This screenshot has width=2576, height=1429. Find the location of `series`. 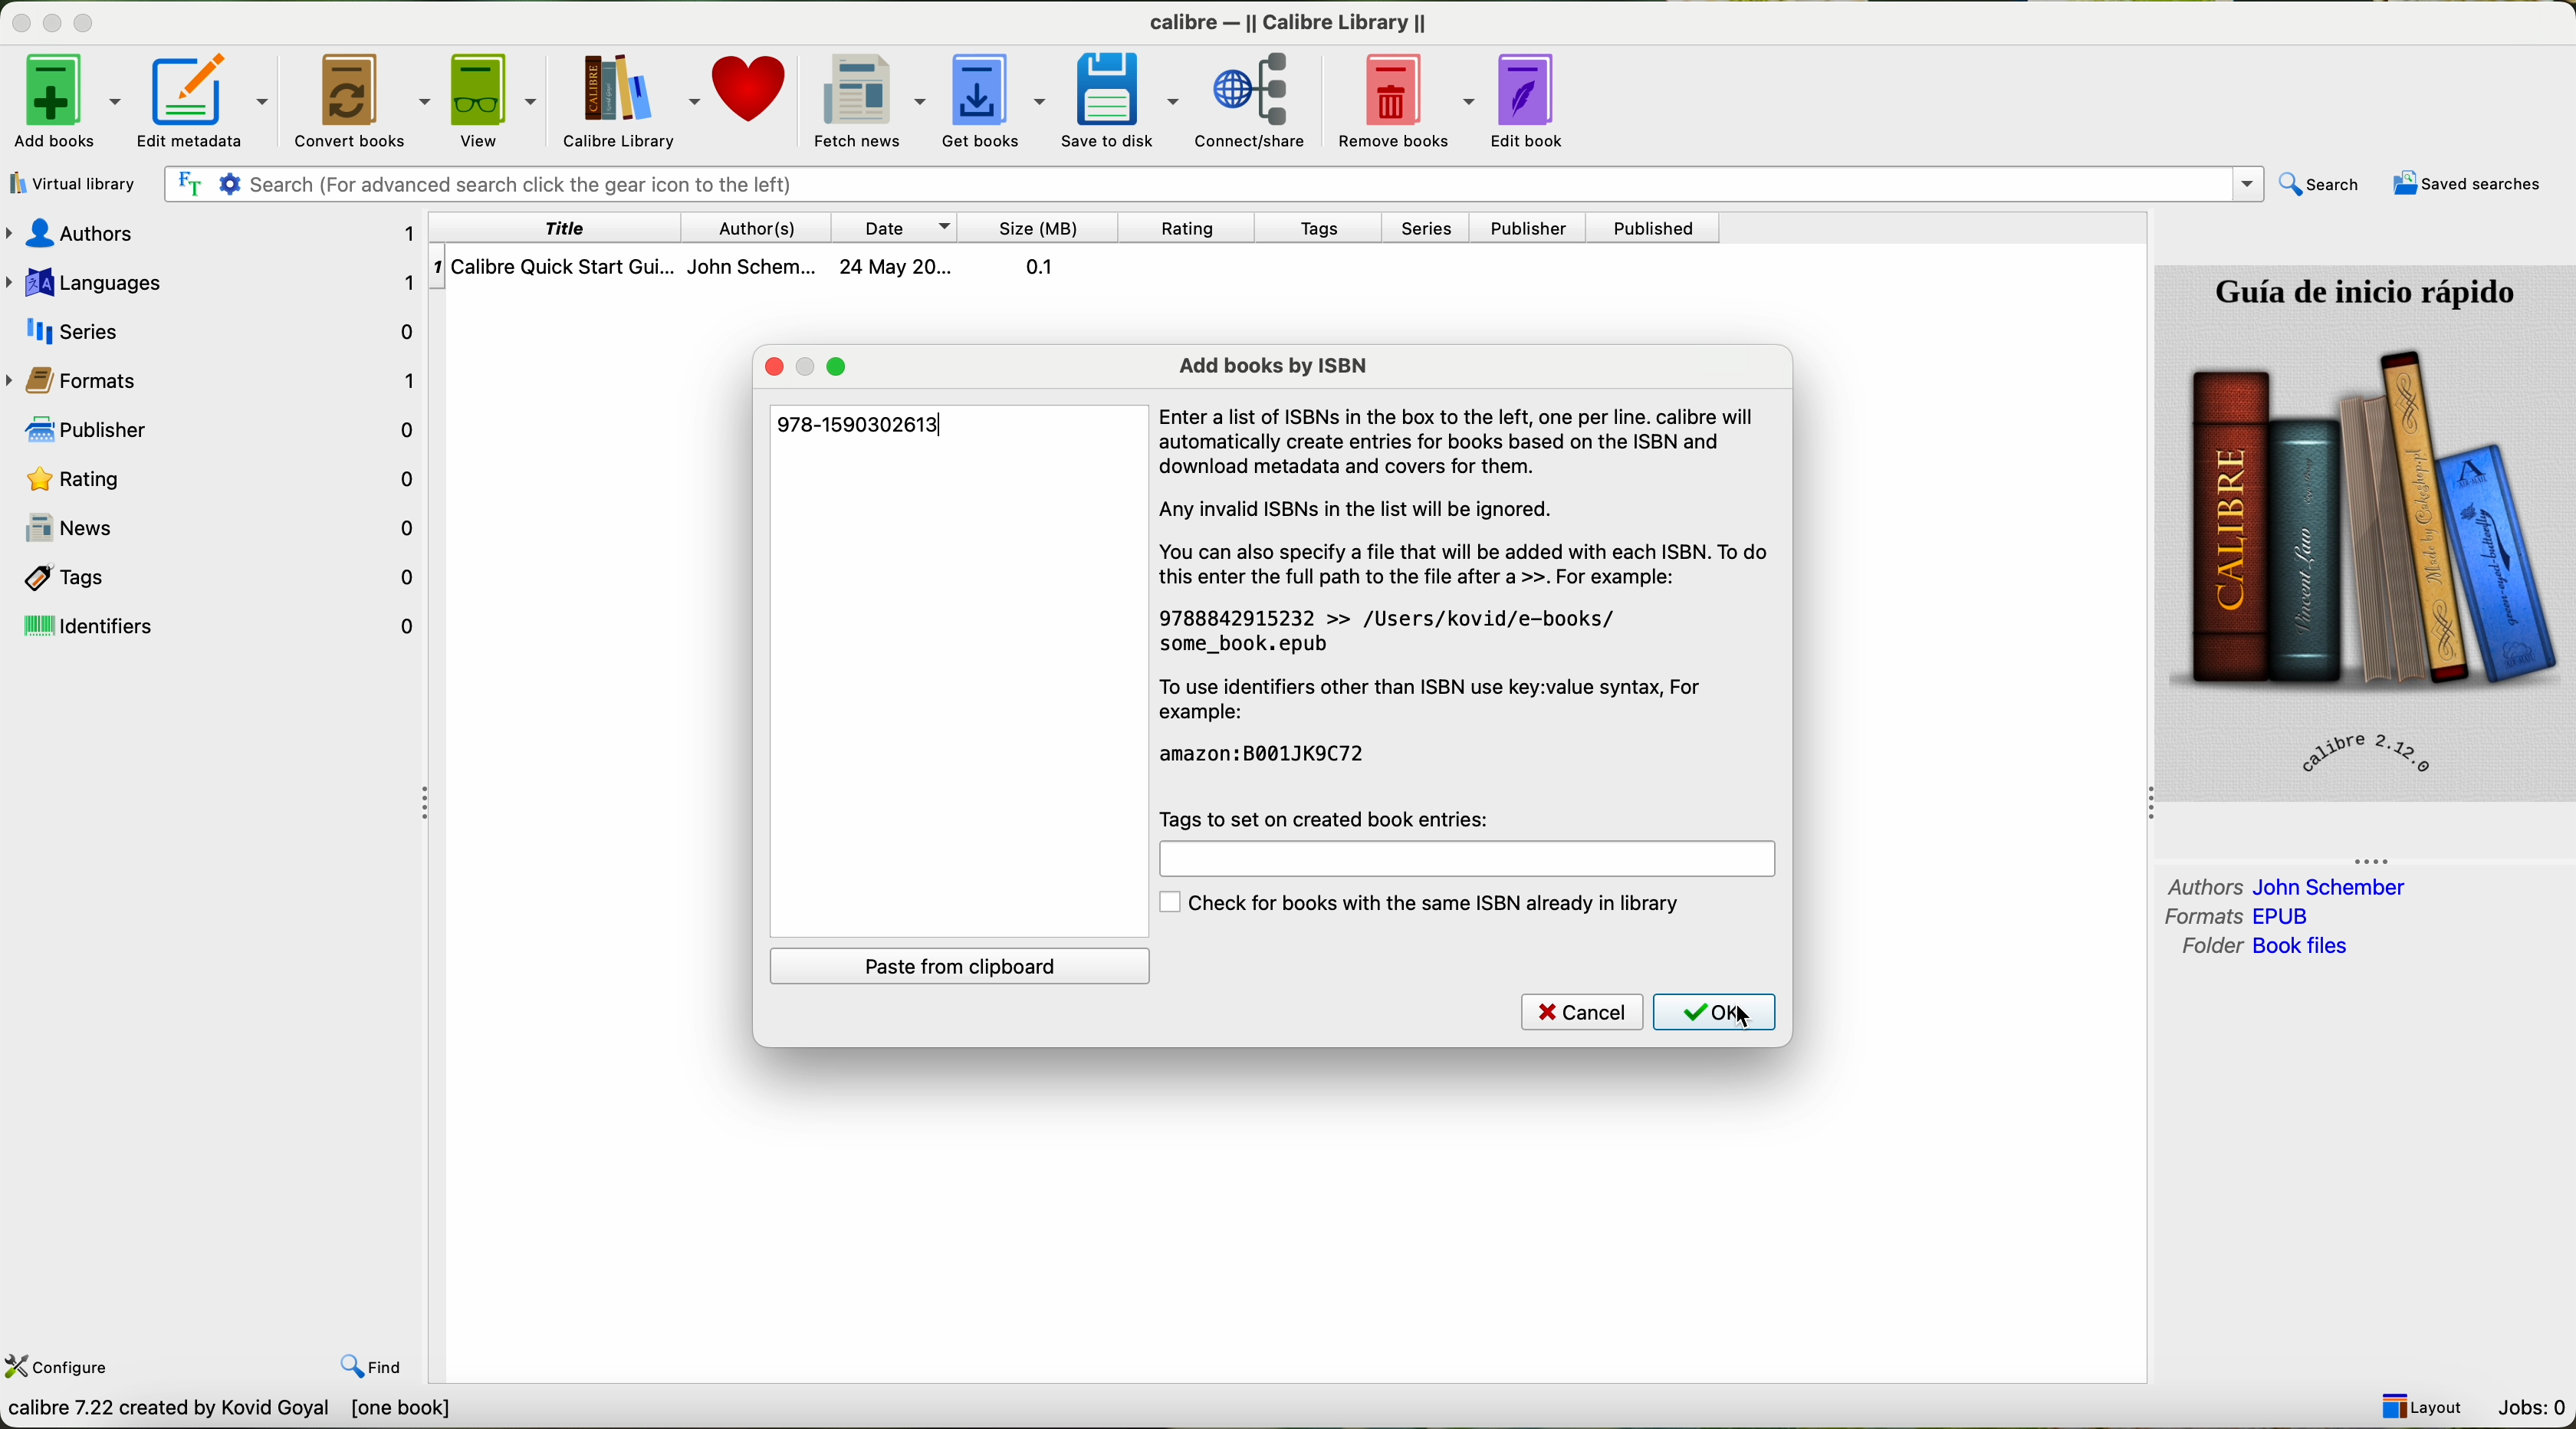

series is located at coordinates (1431, 228).